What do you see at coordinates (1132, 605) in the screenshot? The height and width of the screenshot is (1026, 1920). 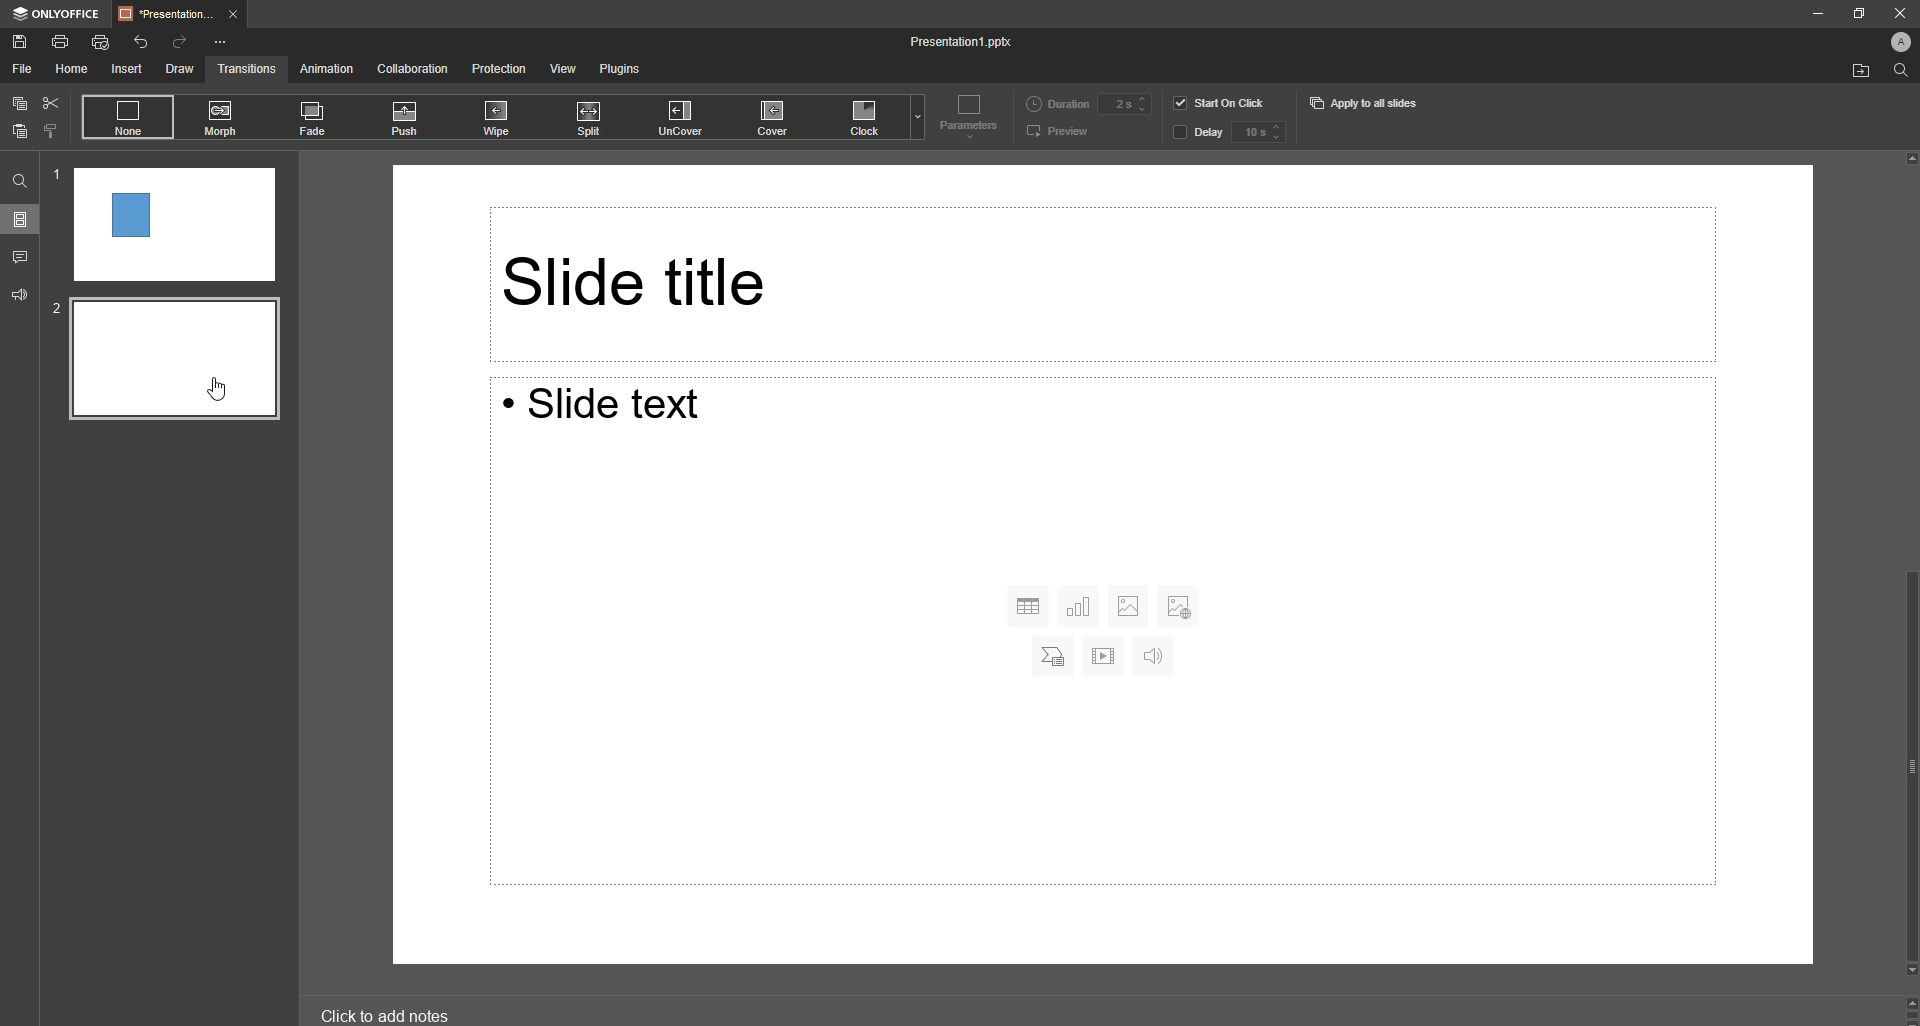 I see `Photo` at bounding box center [1132, 605].